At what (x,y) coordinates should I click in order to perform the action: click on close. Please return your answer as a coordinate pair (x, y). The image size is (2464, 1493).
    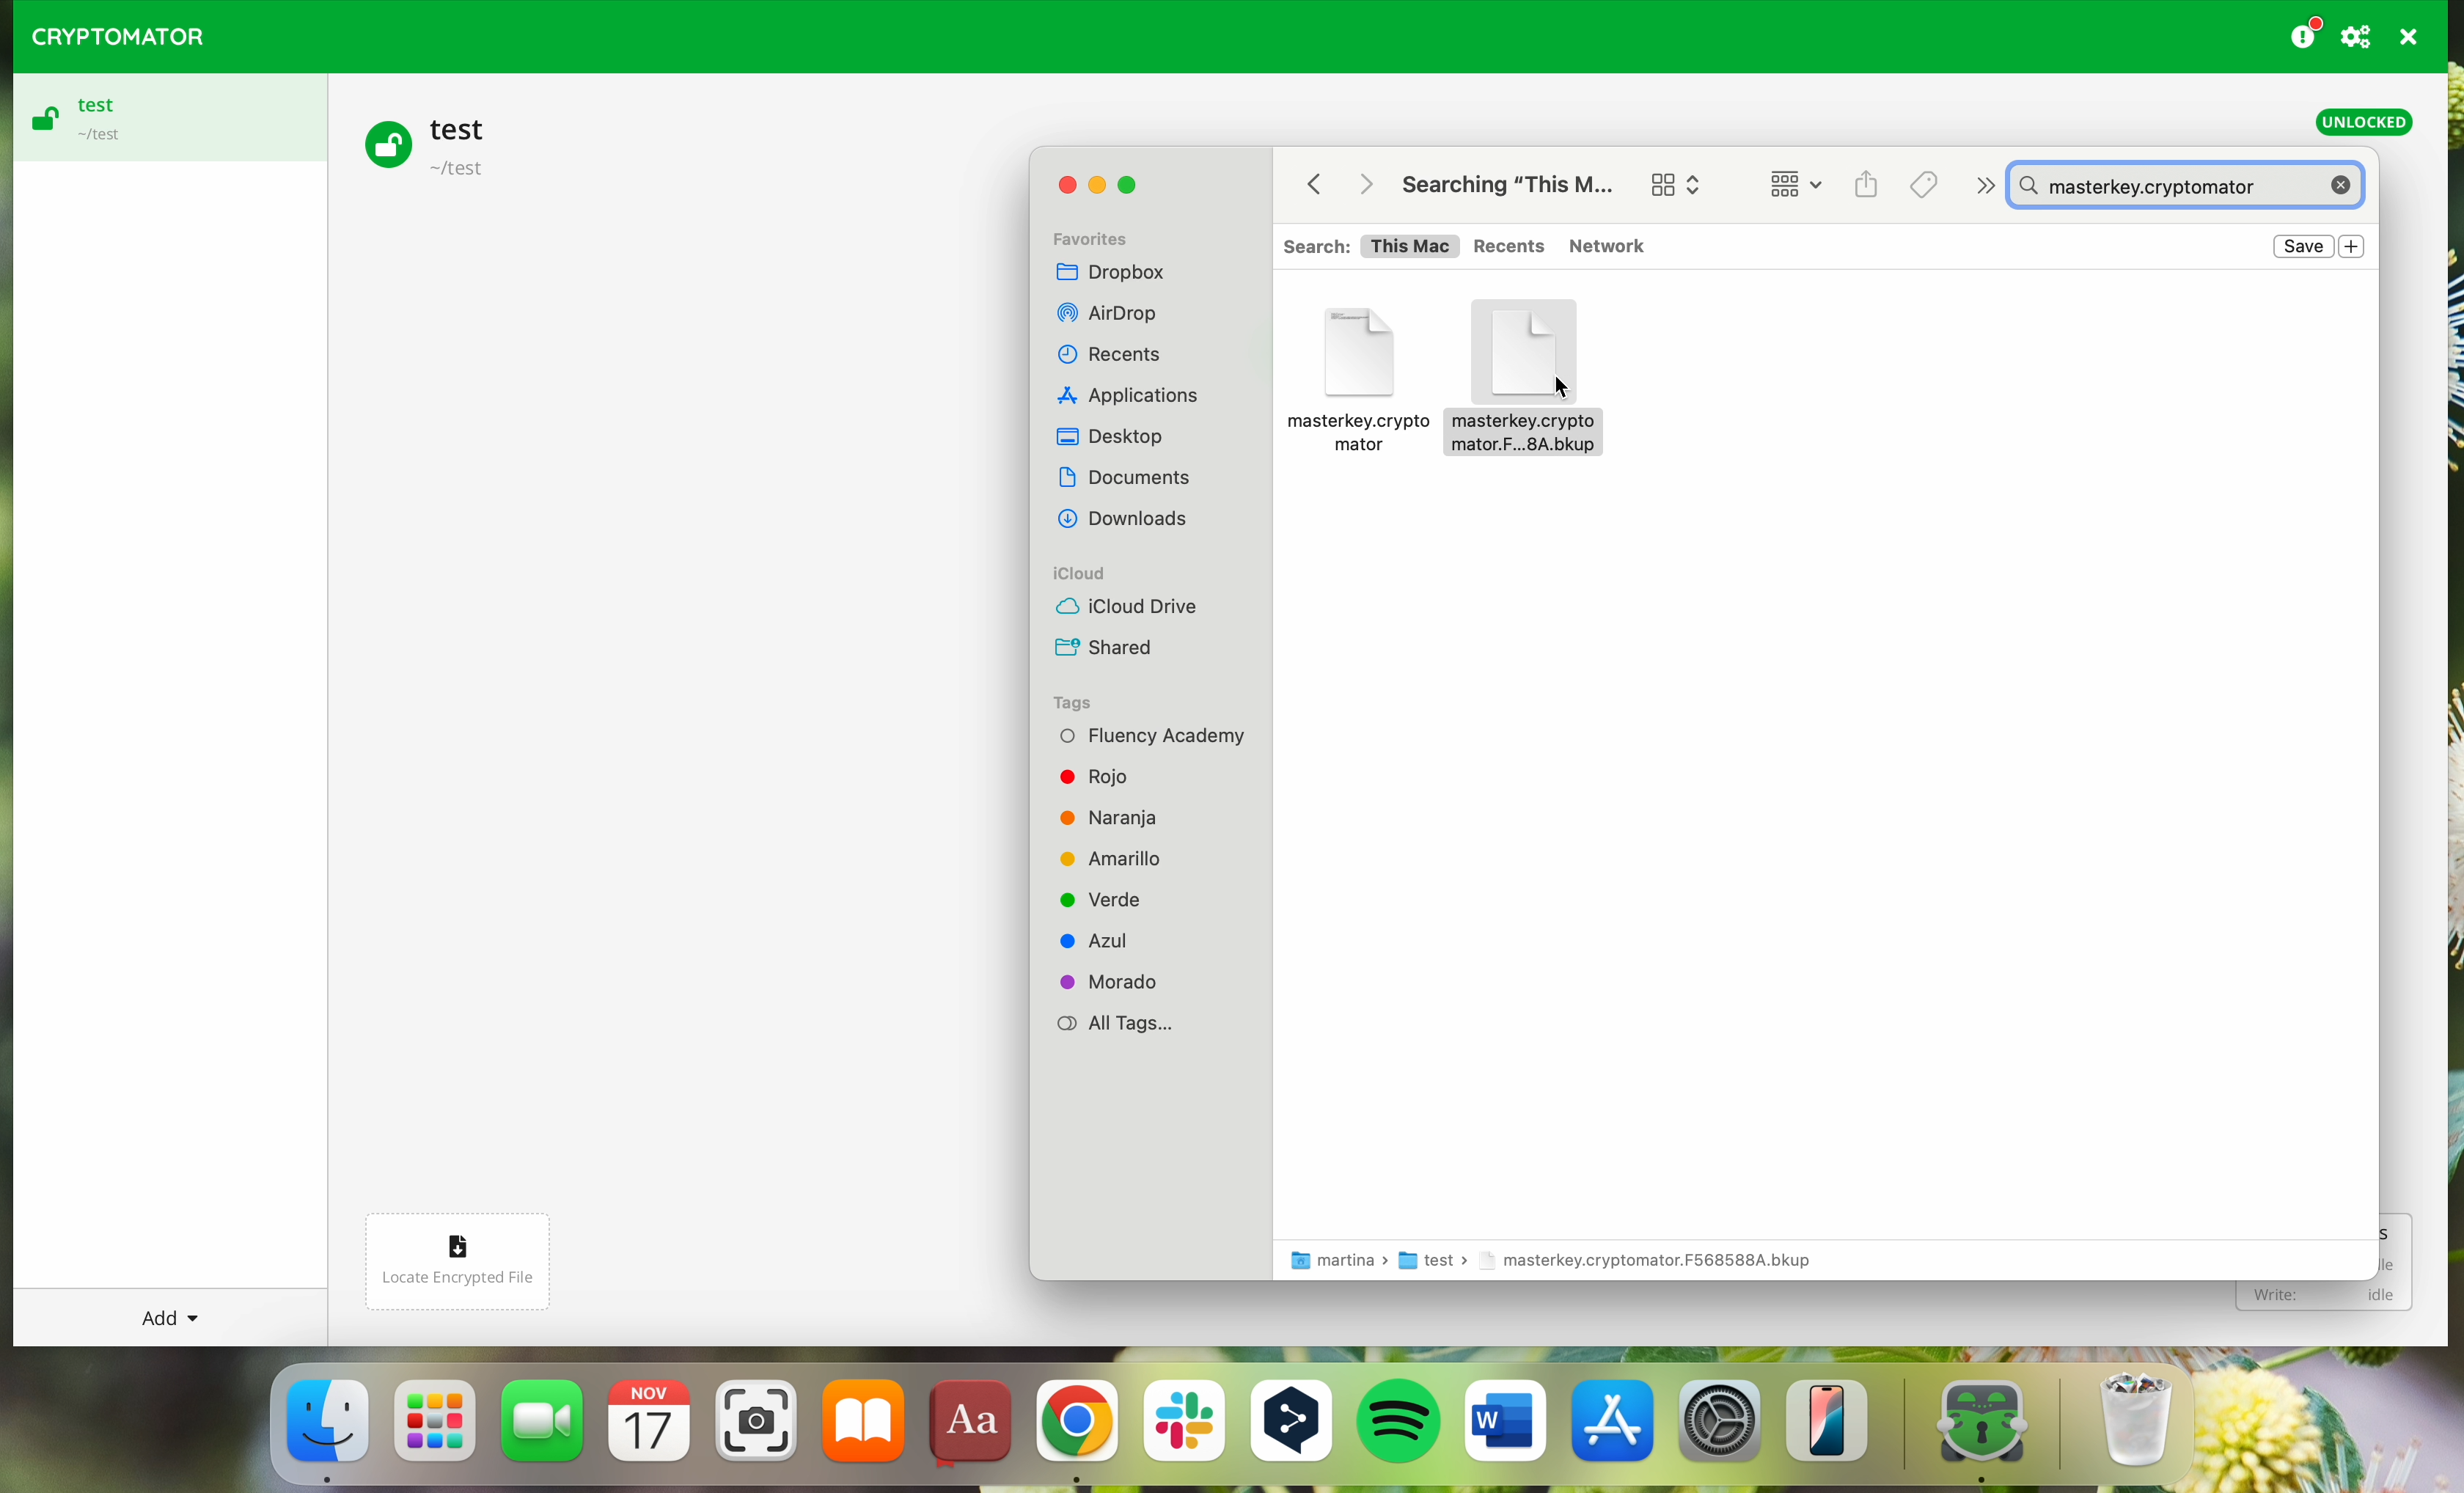
    Looking at the image, I should click on (1060, 189).